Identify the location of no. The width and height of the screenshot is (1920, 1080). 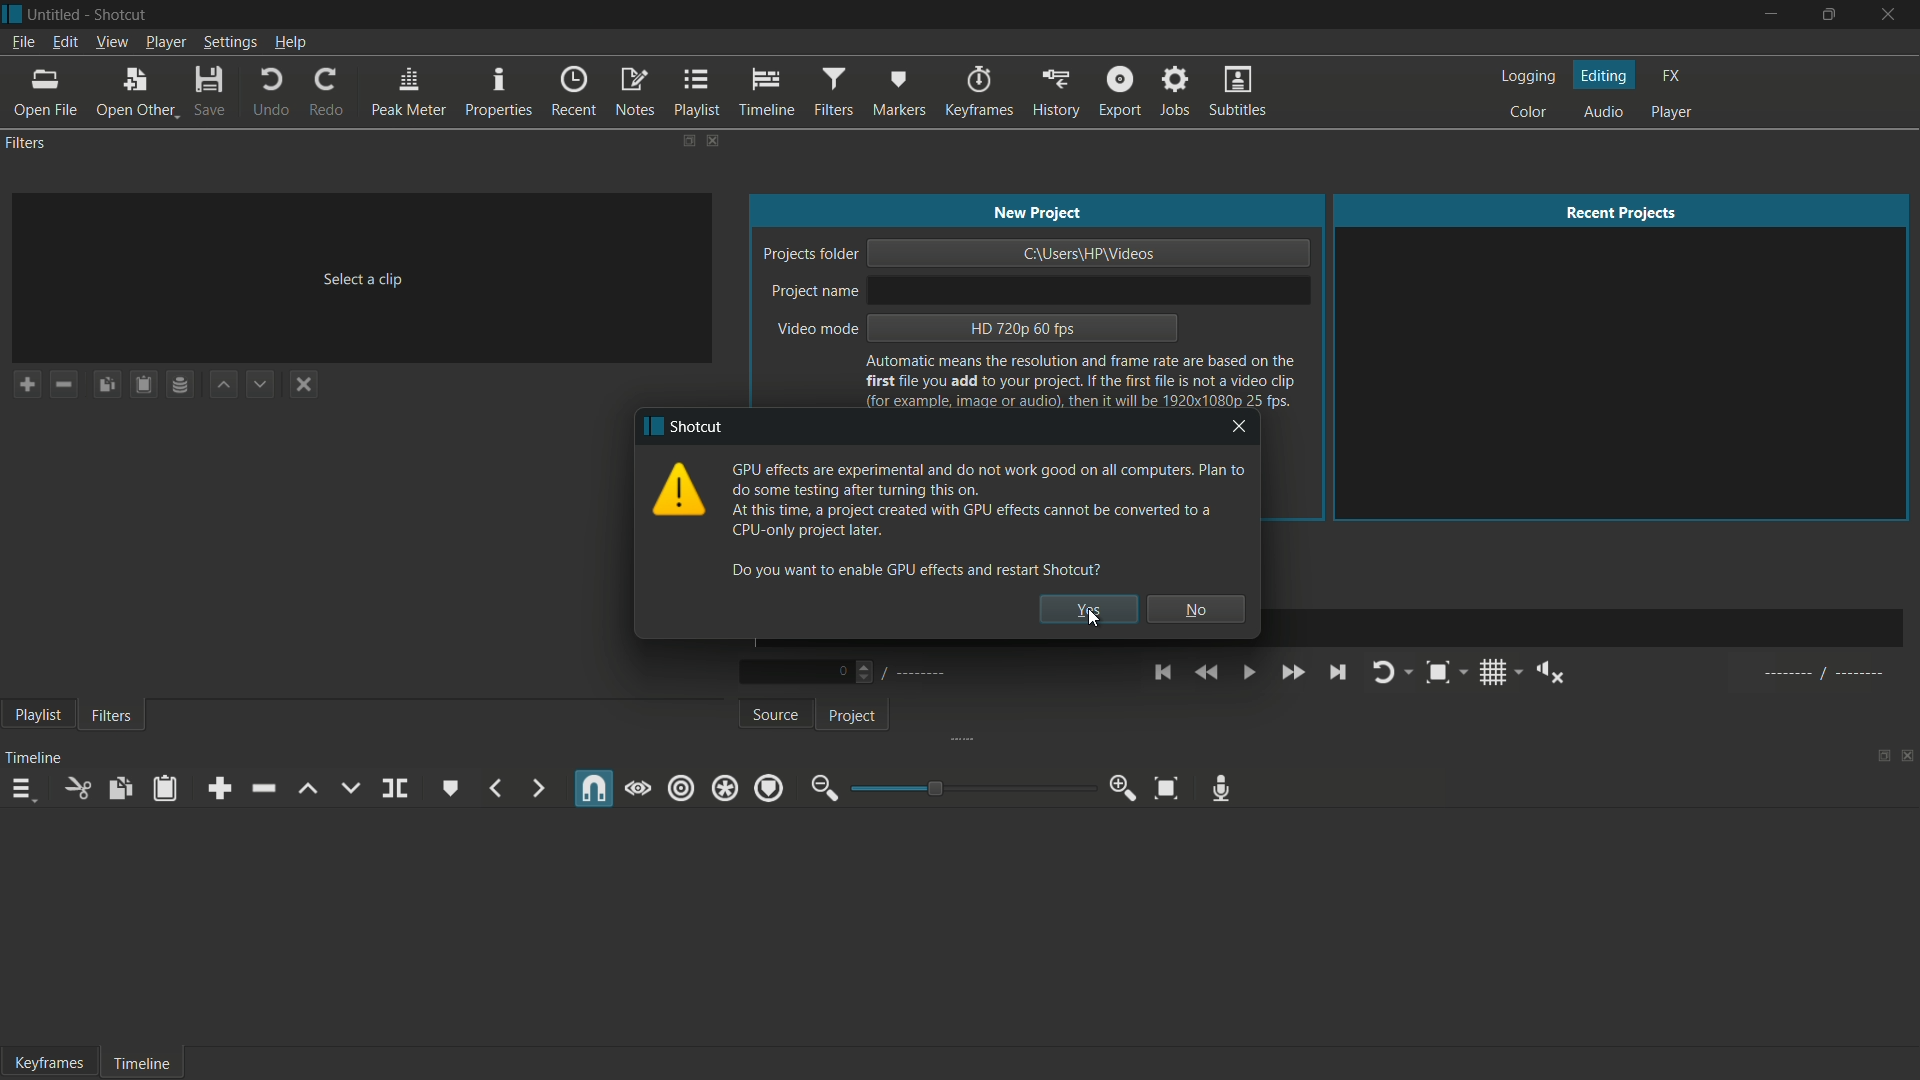
(1195, 609).